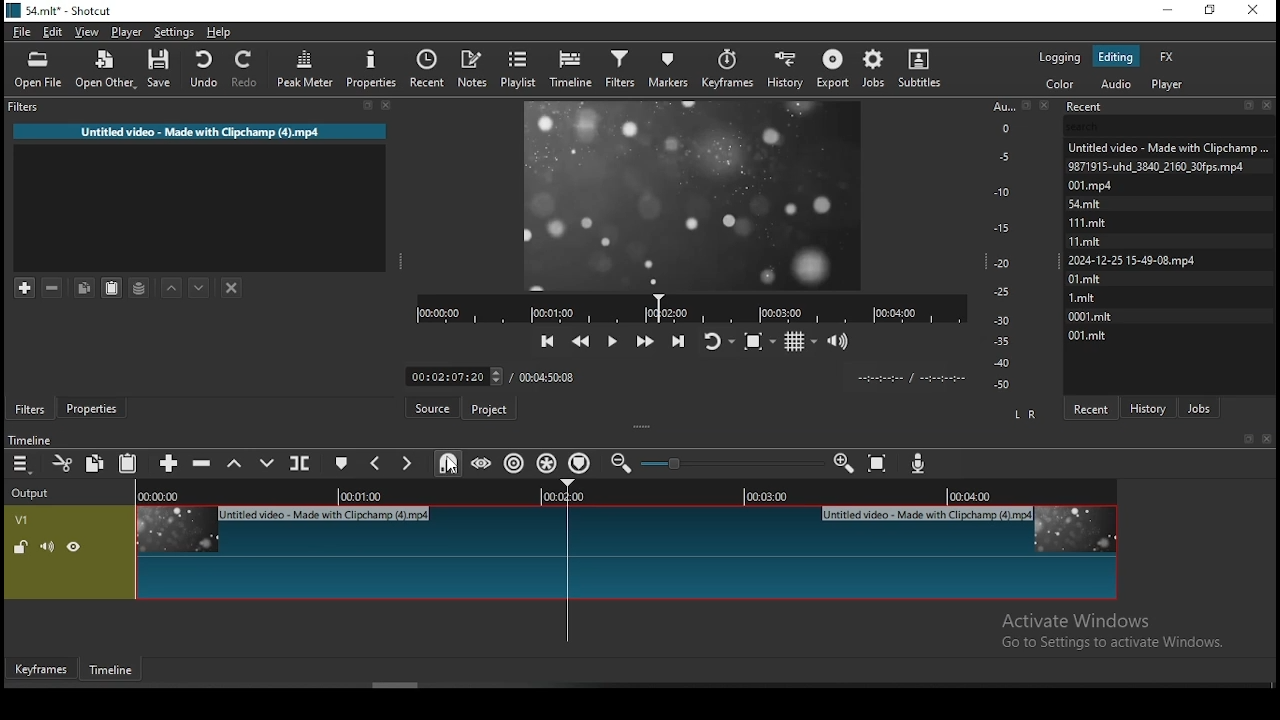  I want to click on add filter, so click(25, 286).